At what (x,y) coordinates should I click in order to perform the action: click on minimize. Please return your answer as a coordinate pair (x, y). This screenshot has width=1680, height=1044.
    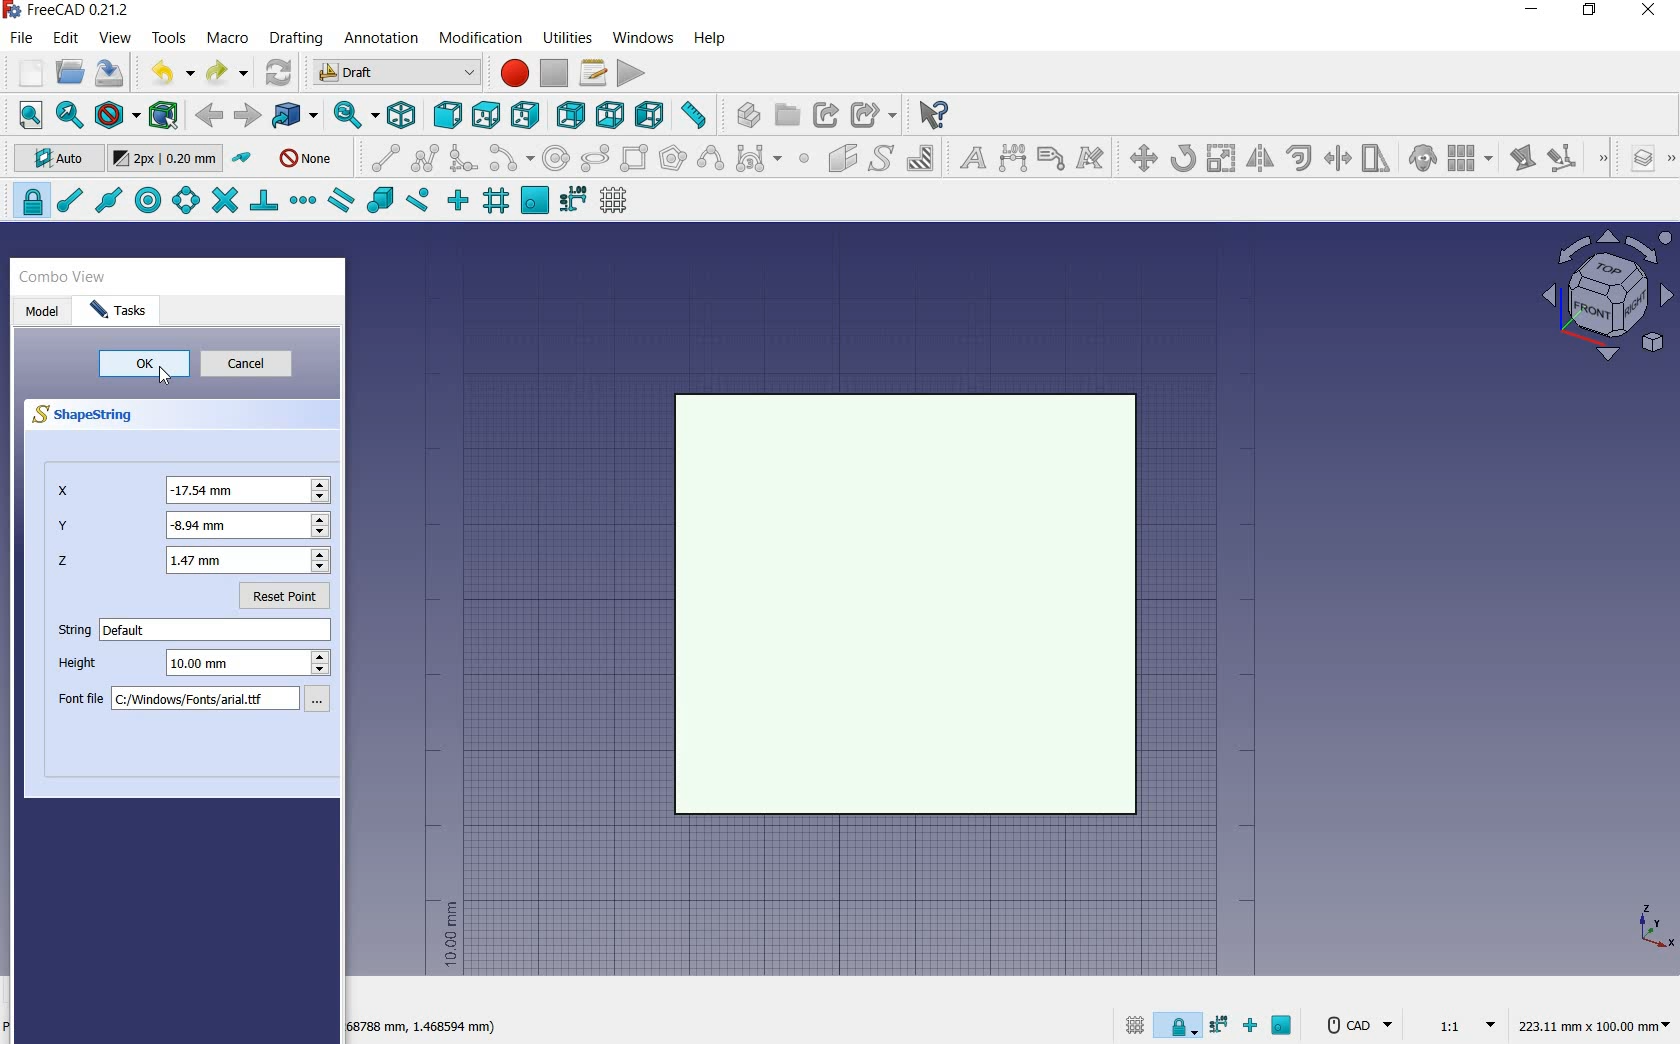
    Looking at the image, I should click on (1533, 12).